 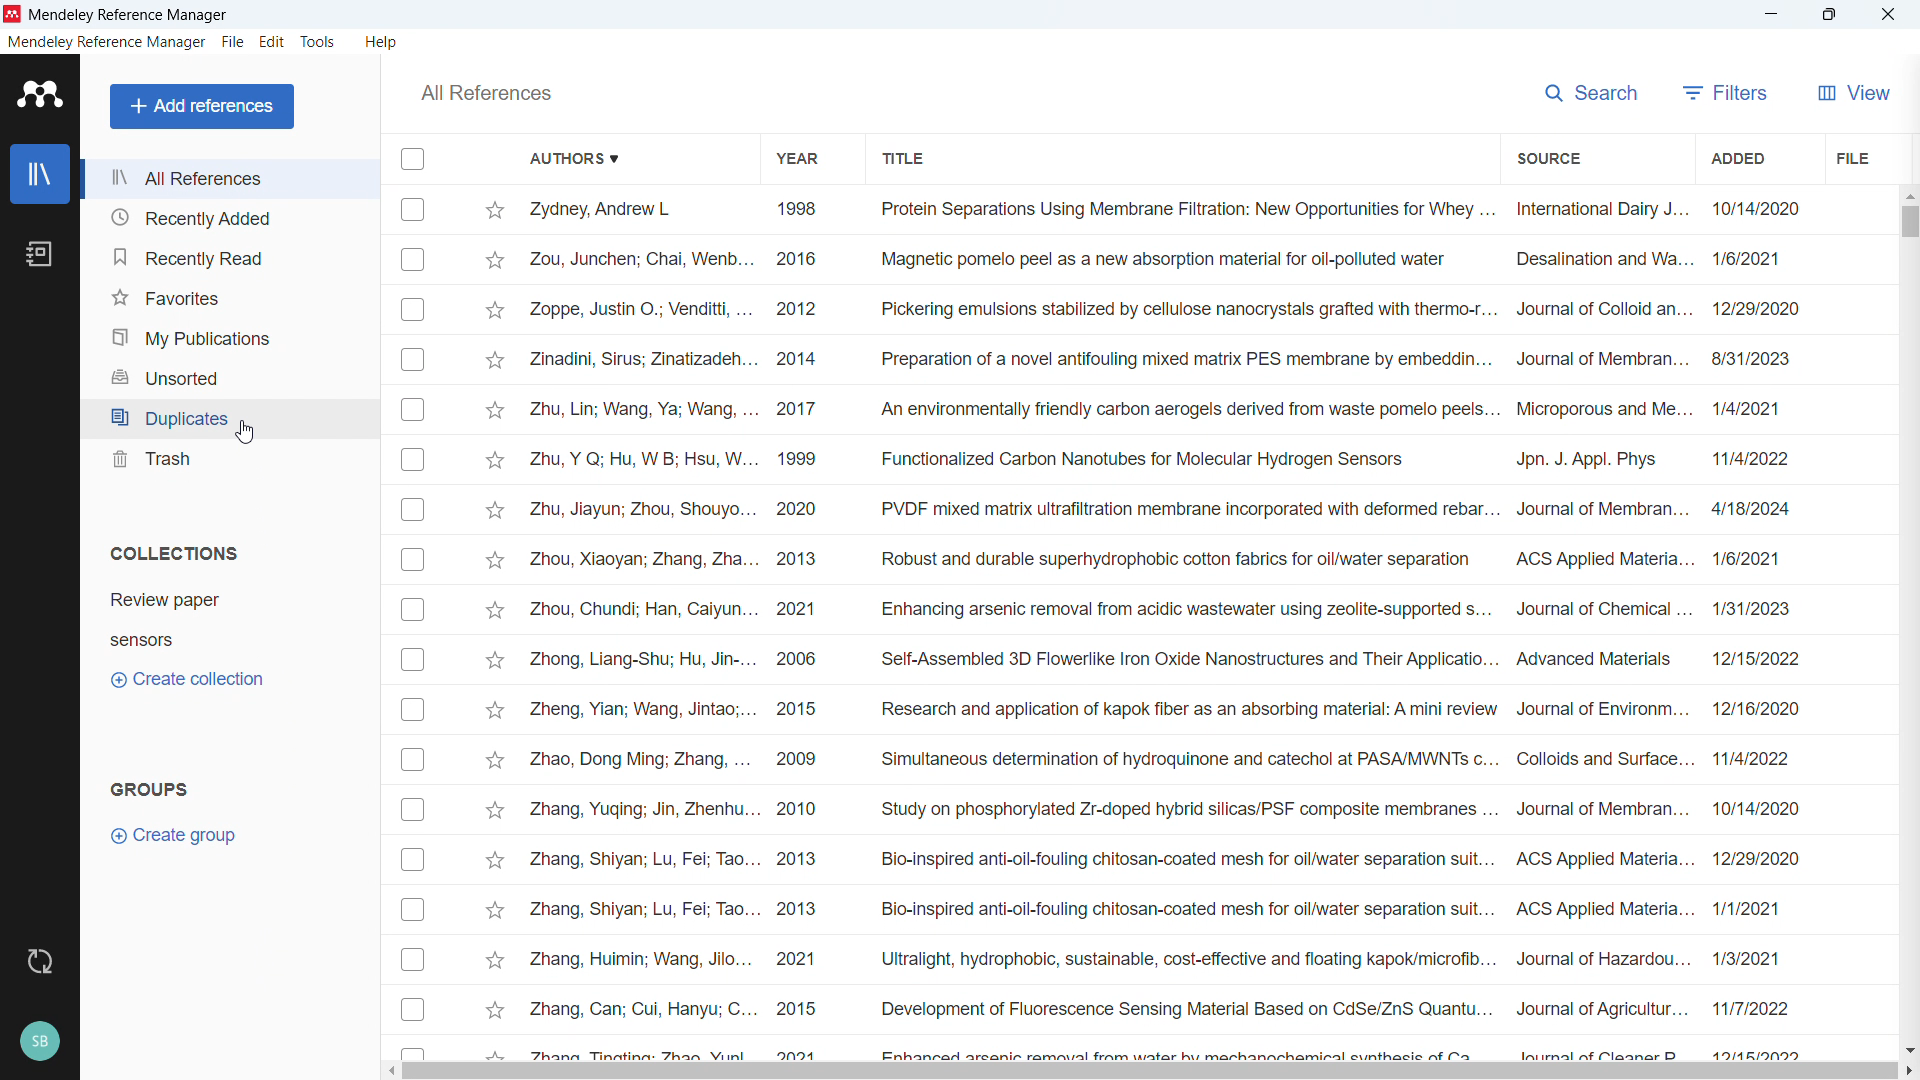 What do you see at coordinates (413, 159) in the screenshot?
I see `Select all ` at bounding box center [413, 159].